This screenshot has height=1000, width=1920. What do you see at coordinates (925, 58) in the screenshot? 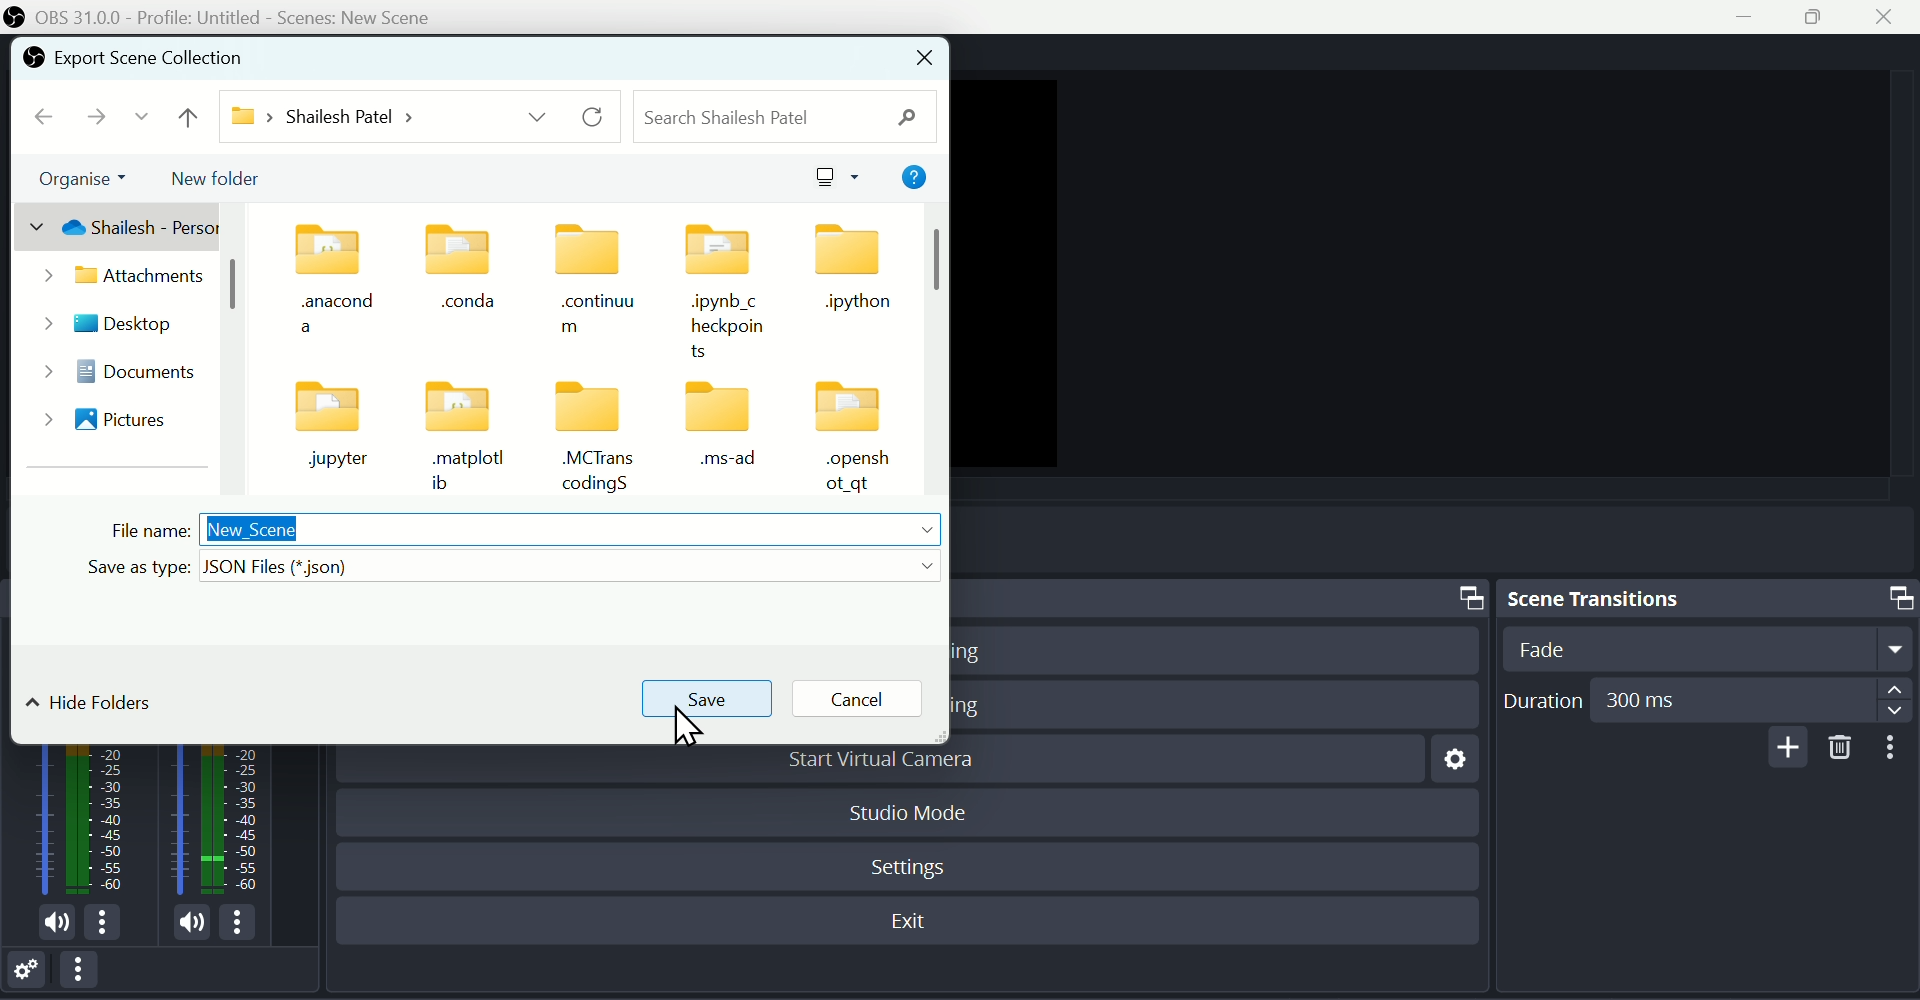
I see `close` at bounding box center [925, 58].